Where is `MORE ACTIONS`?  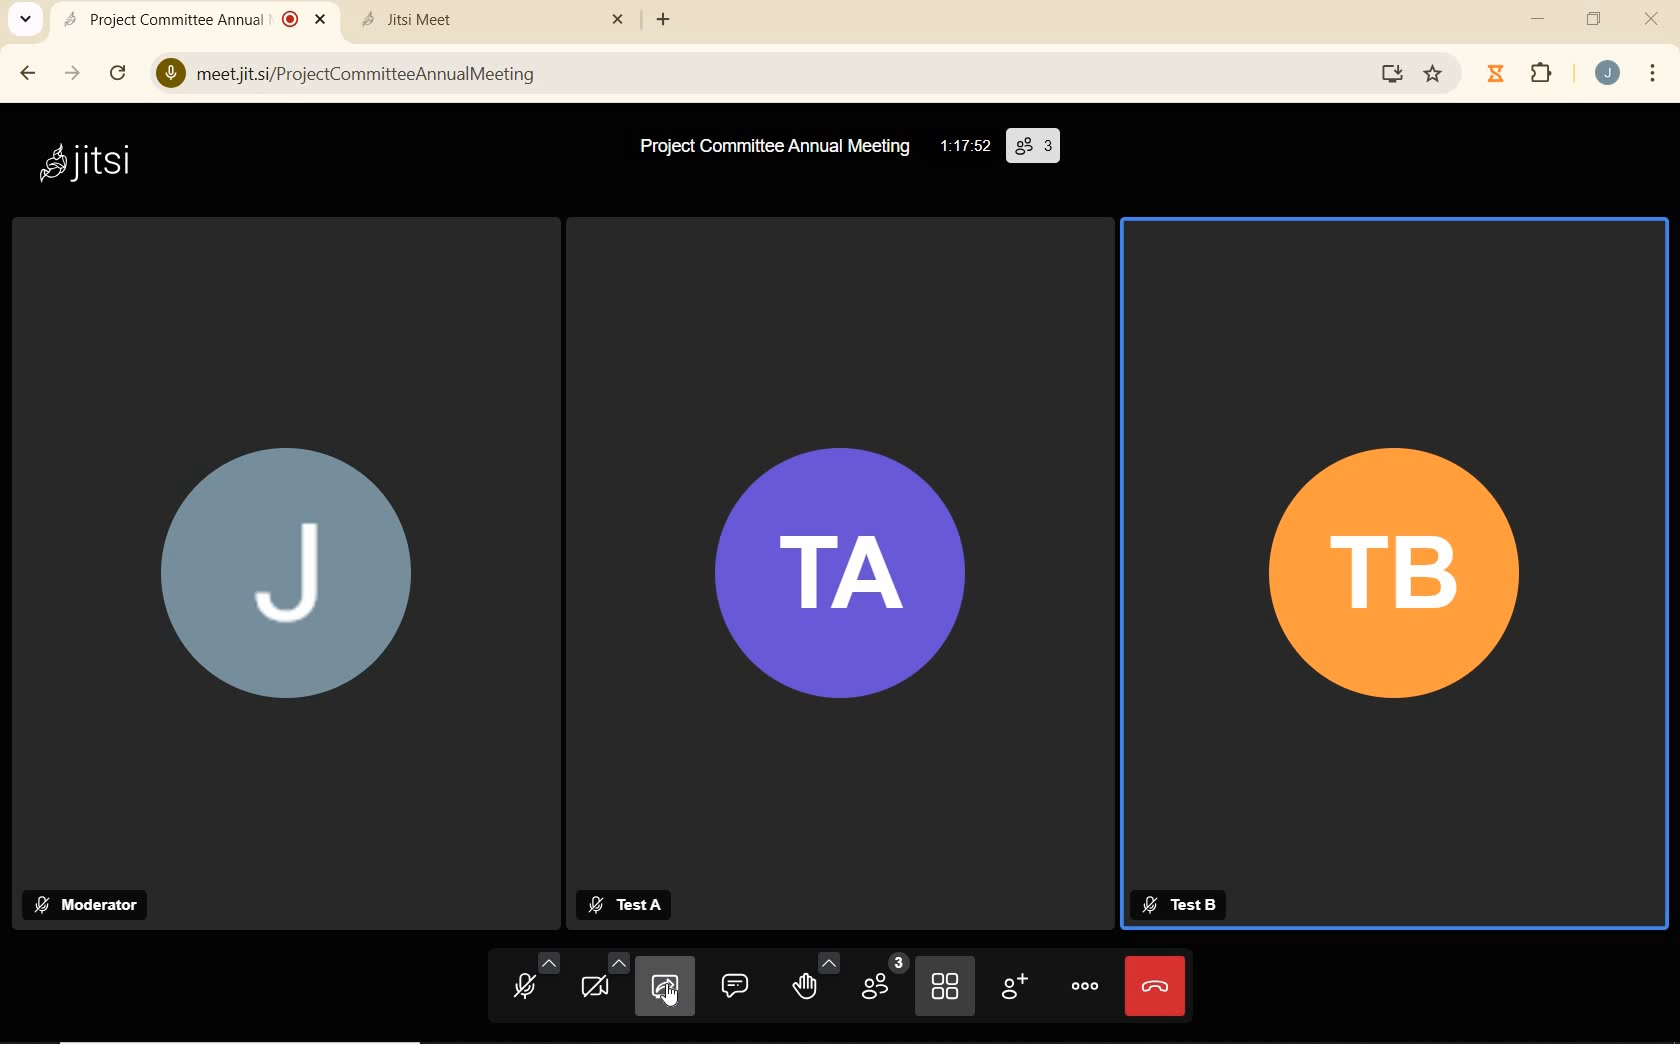 MORE ACTIONS is located at coordinates (1086, 984).